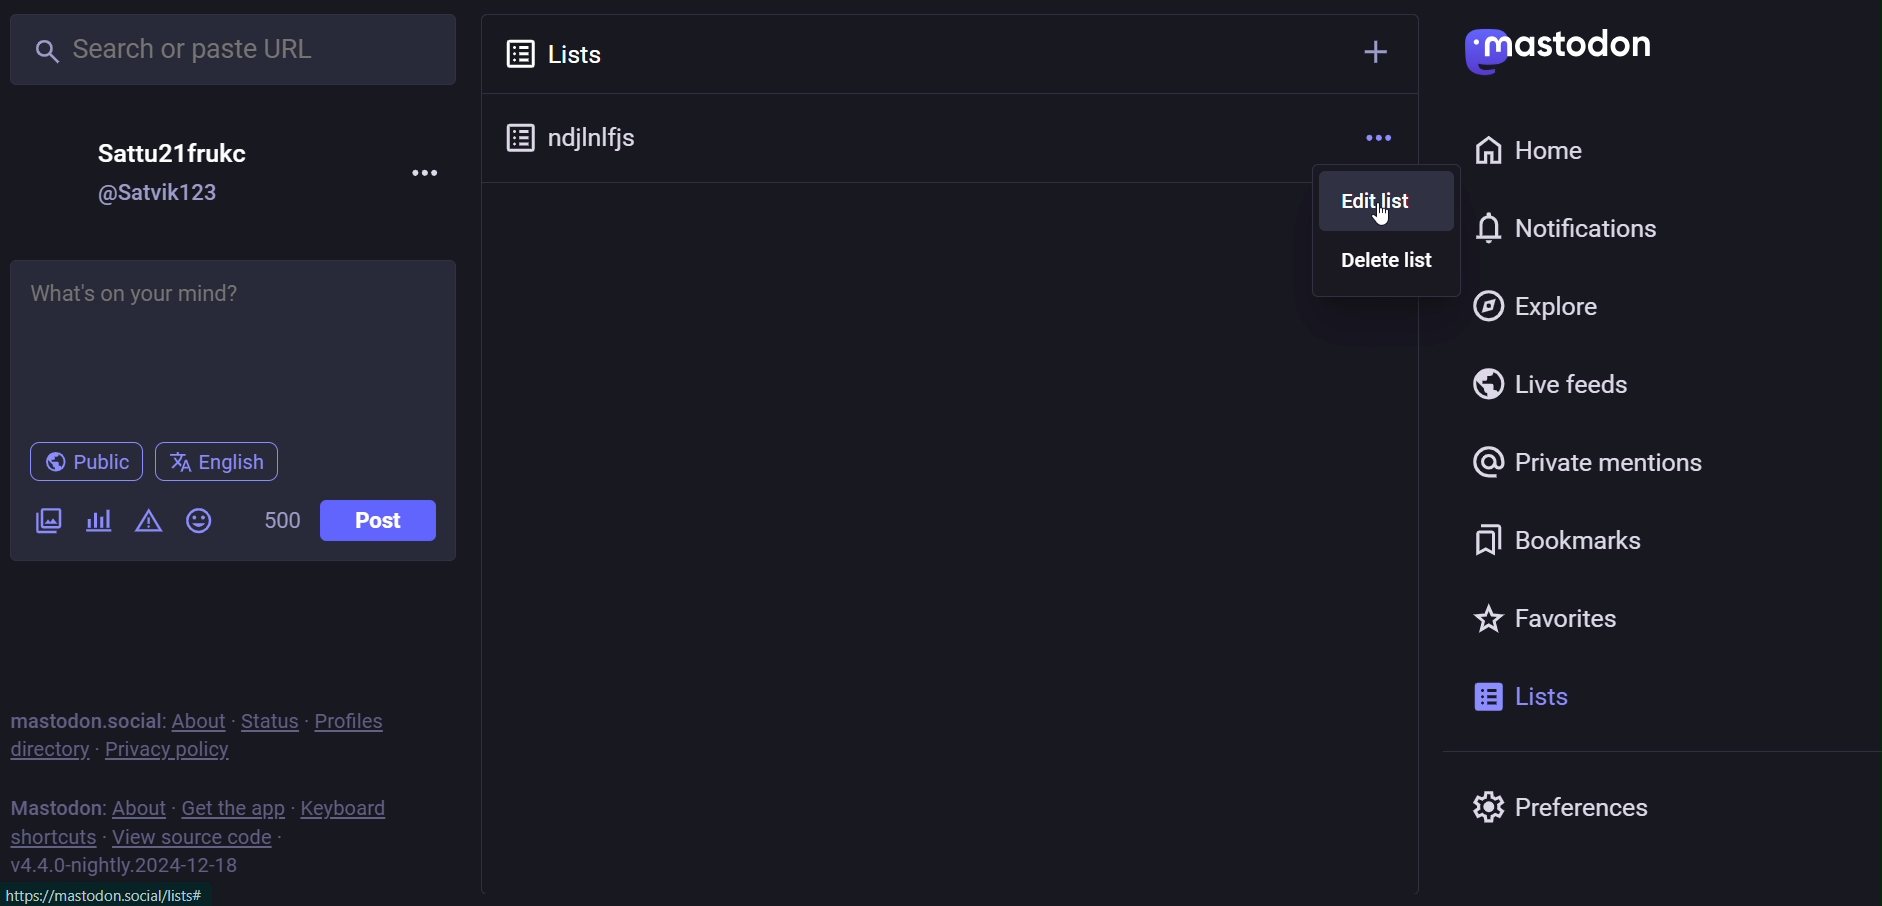 The height and width of the screenshot is (906, 1882). Describe the element at coordinates (1389, 223) in the screenshot. I see `cursor` at that location.